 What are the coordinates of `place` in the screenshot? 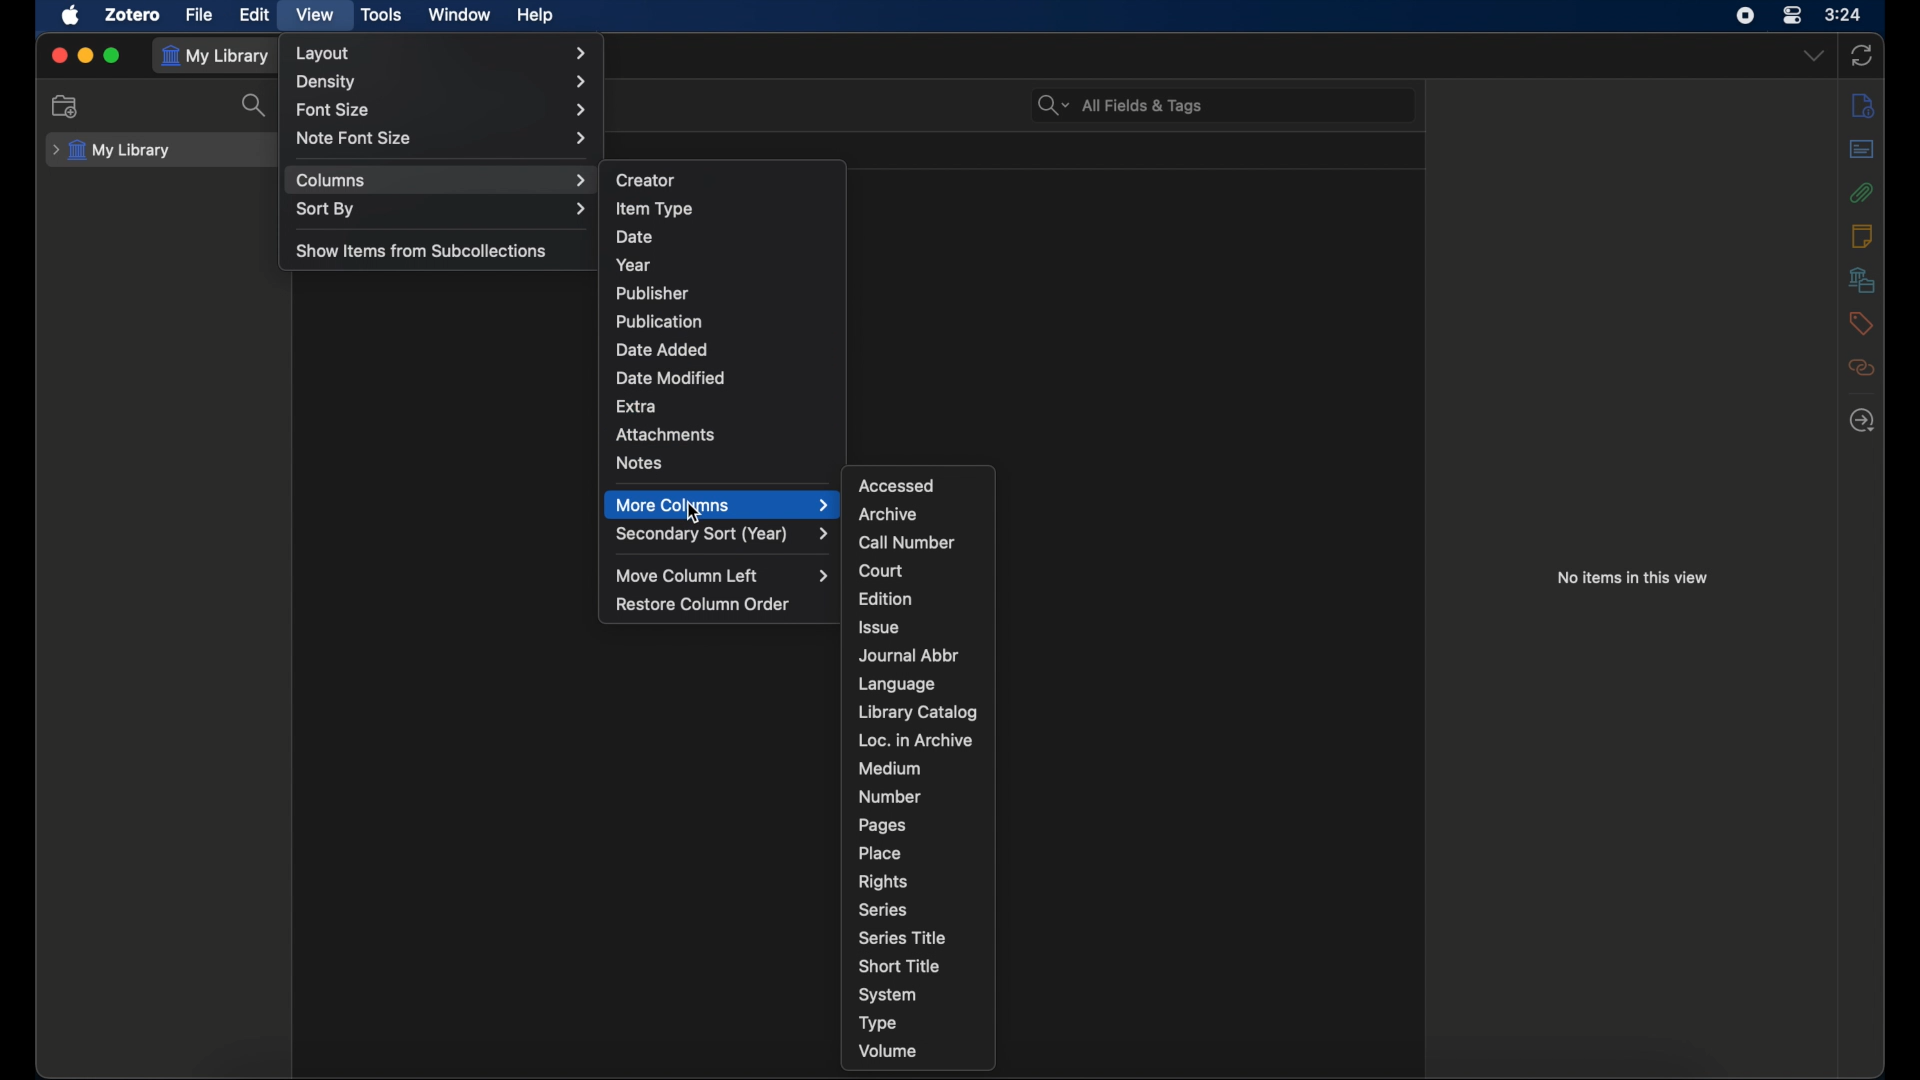 It's located at (880, 853).